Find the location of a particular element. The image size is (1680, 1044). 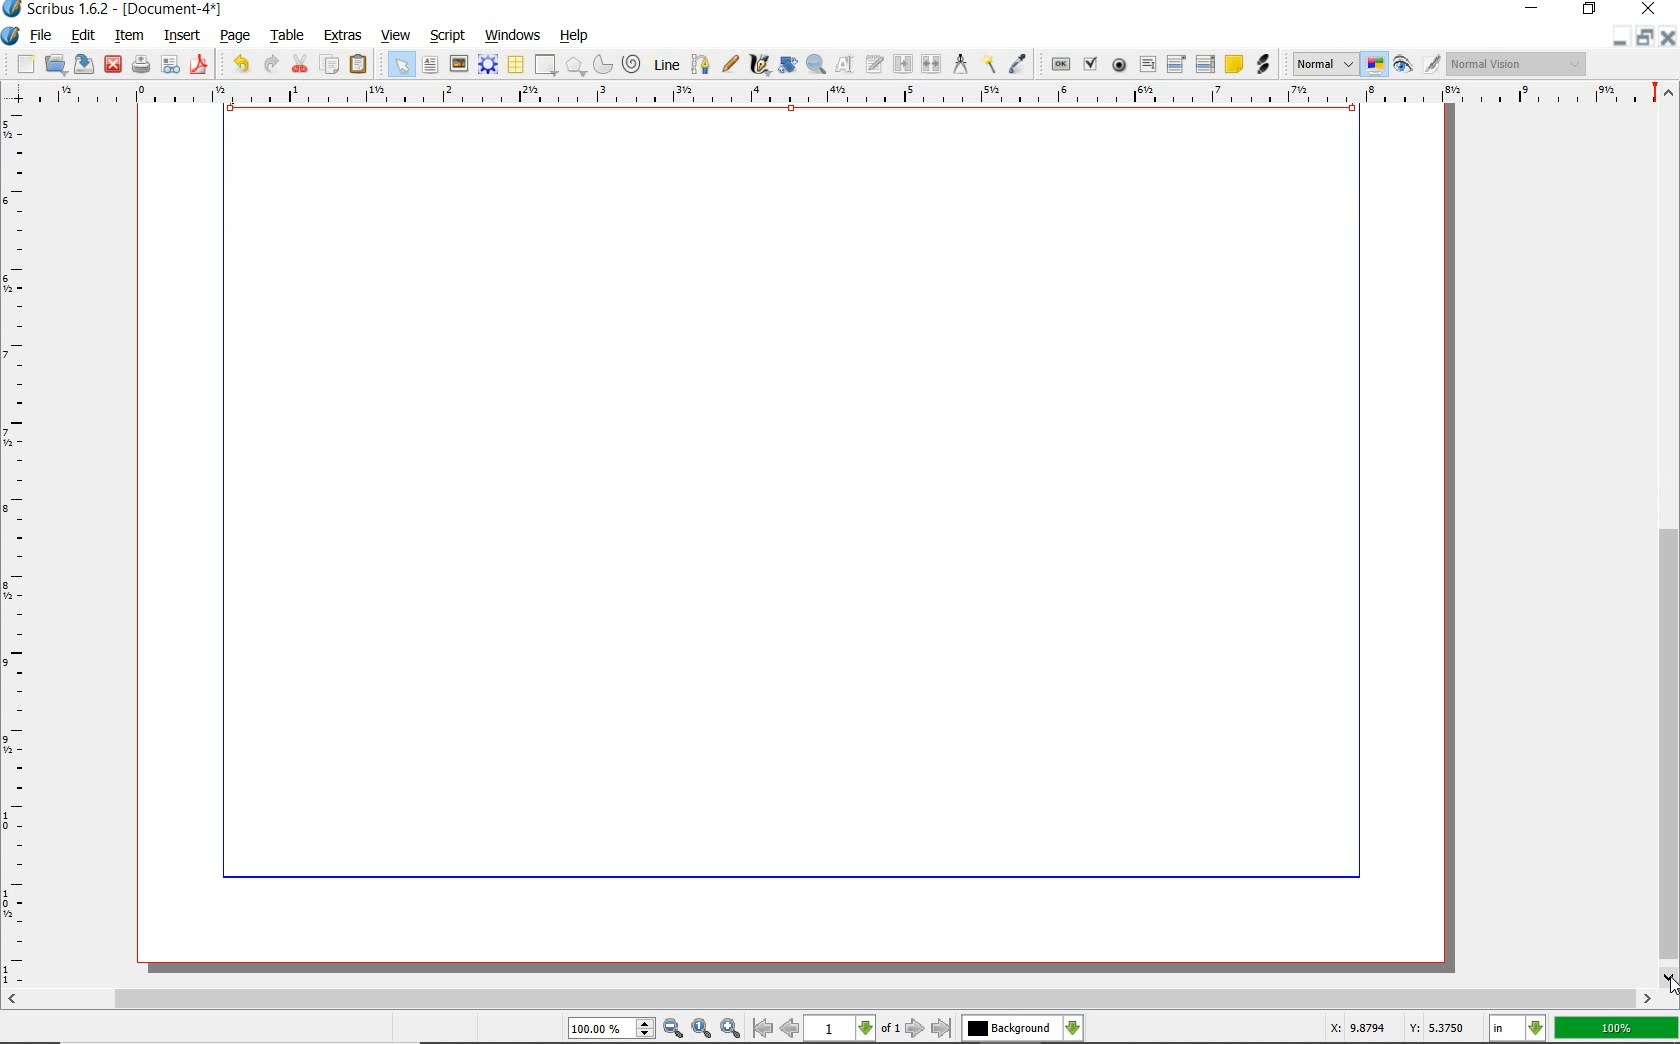

page is located at coordinates (237, 37).